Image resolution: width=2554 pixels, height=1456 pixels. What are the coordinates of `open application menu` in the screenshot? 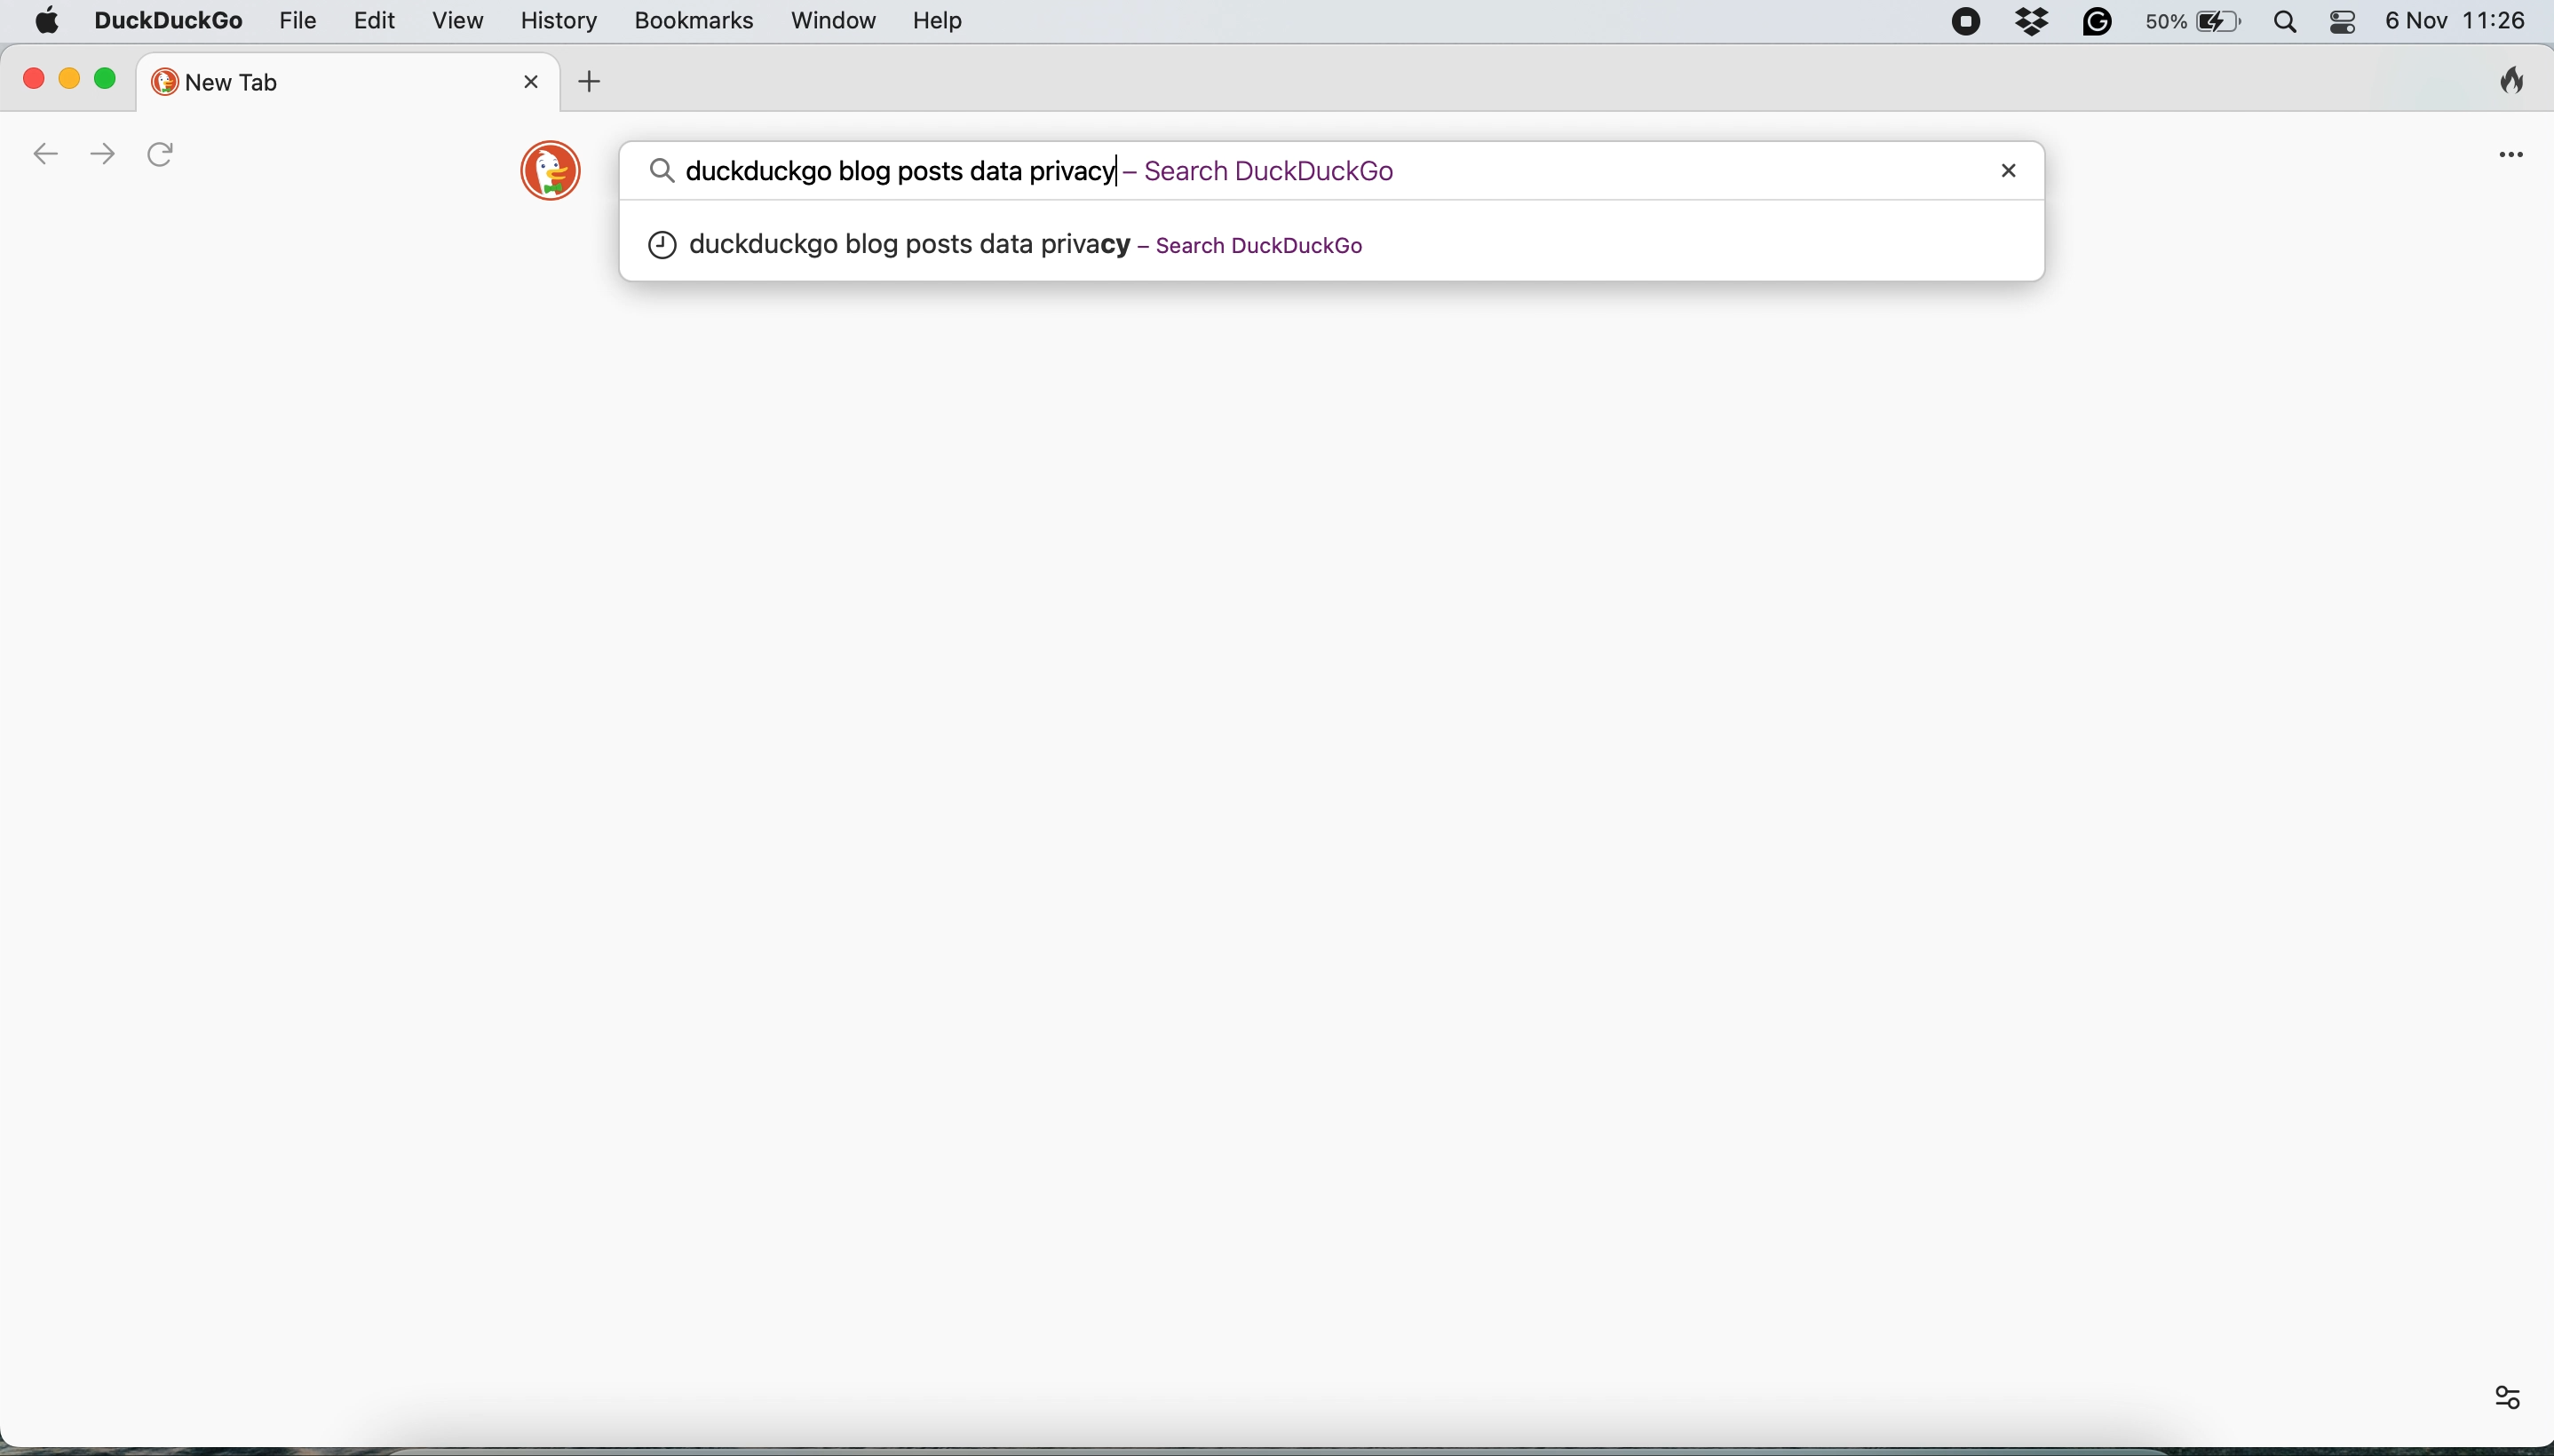 It's located at (2511, 154).